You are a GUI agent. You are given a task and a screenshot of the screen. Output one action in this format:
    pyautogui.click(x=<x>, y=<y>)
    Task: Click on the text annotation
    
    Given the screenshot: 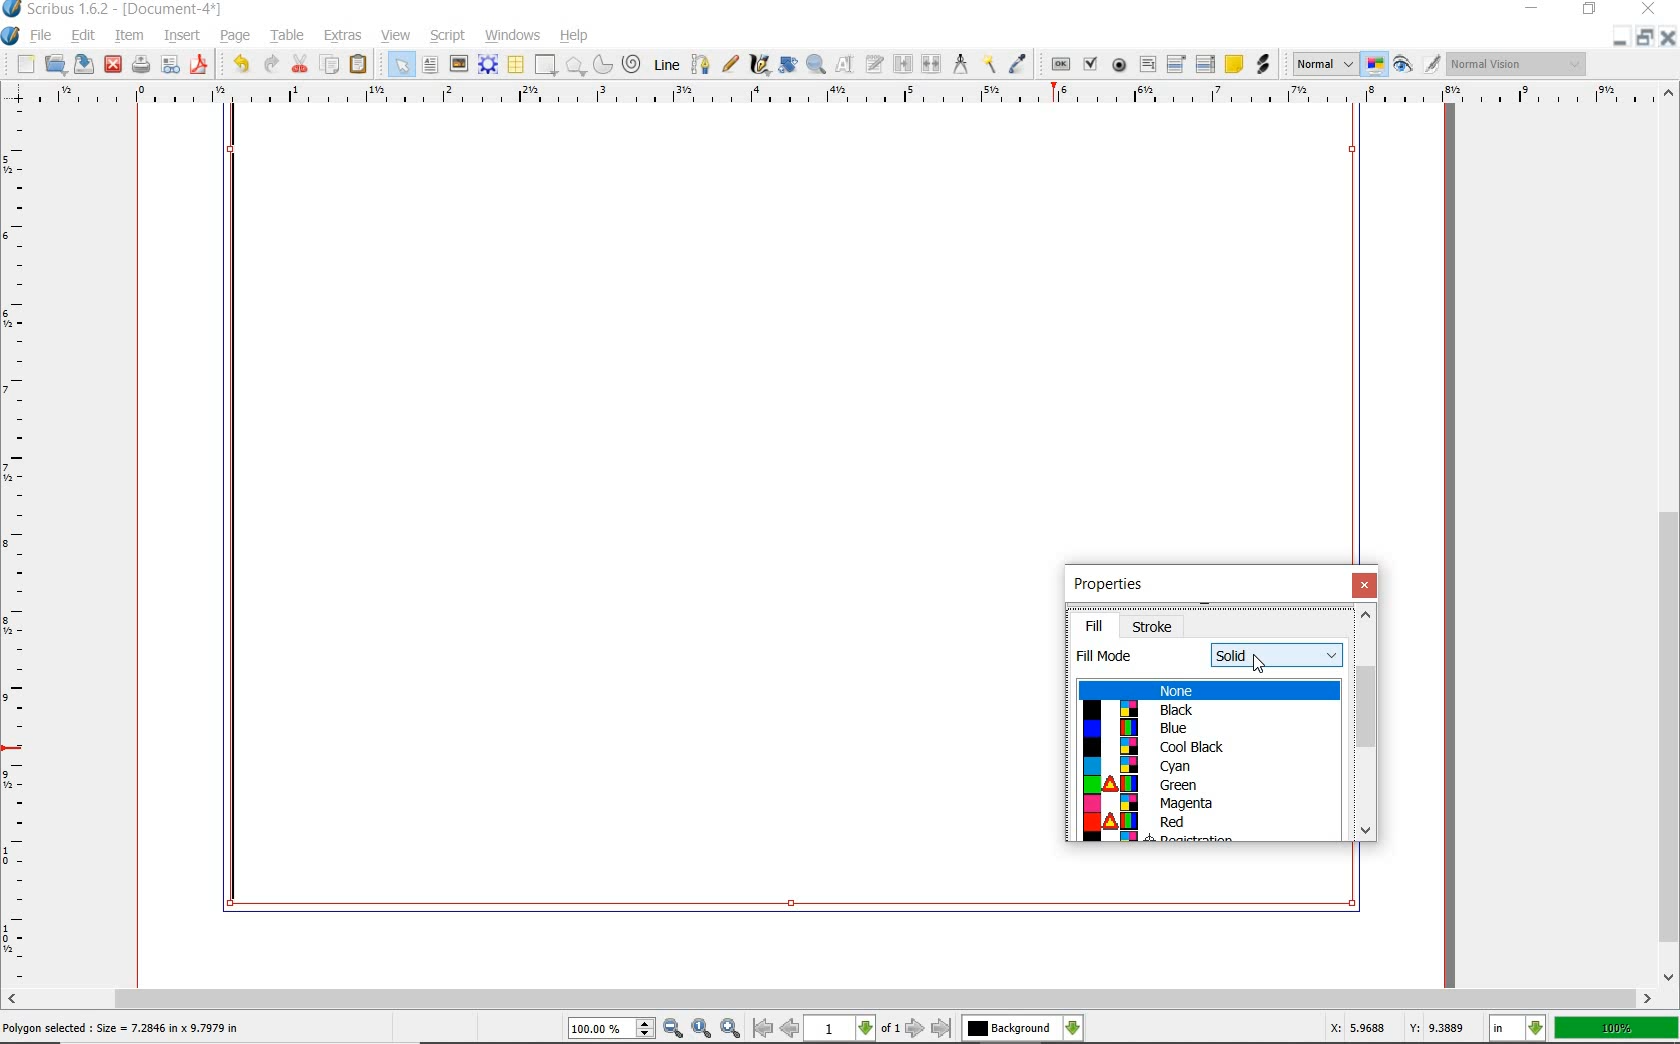 What is the action you would take?
    pyautogui.click(x=1234, y=64)
    